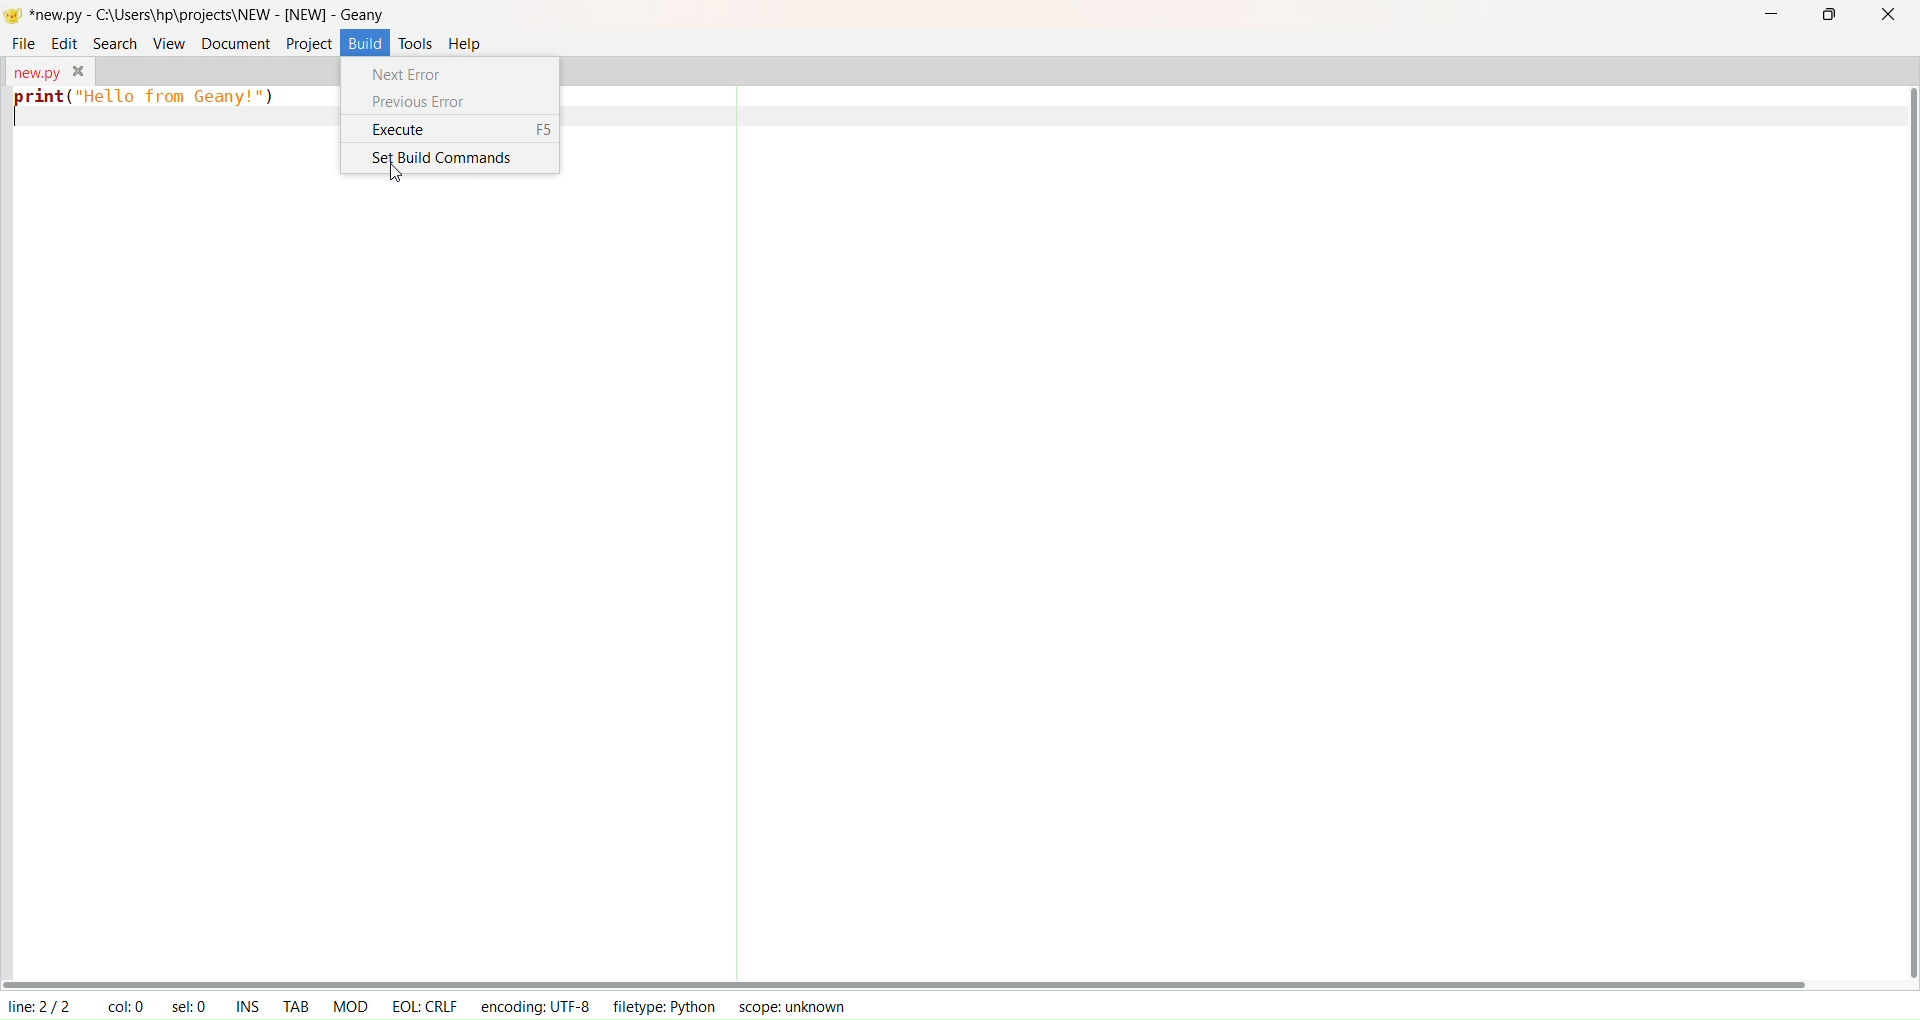 The image size is (1920, 1020). I want to click on close, so click(1890, 17).